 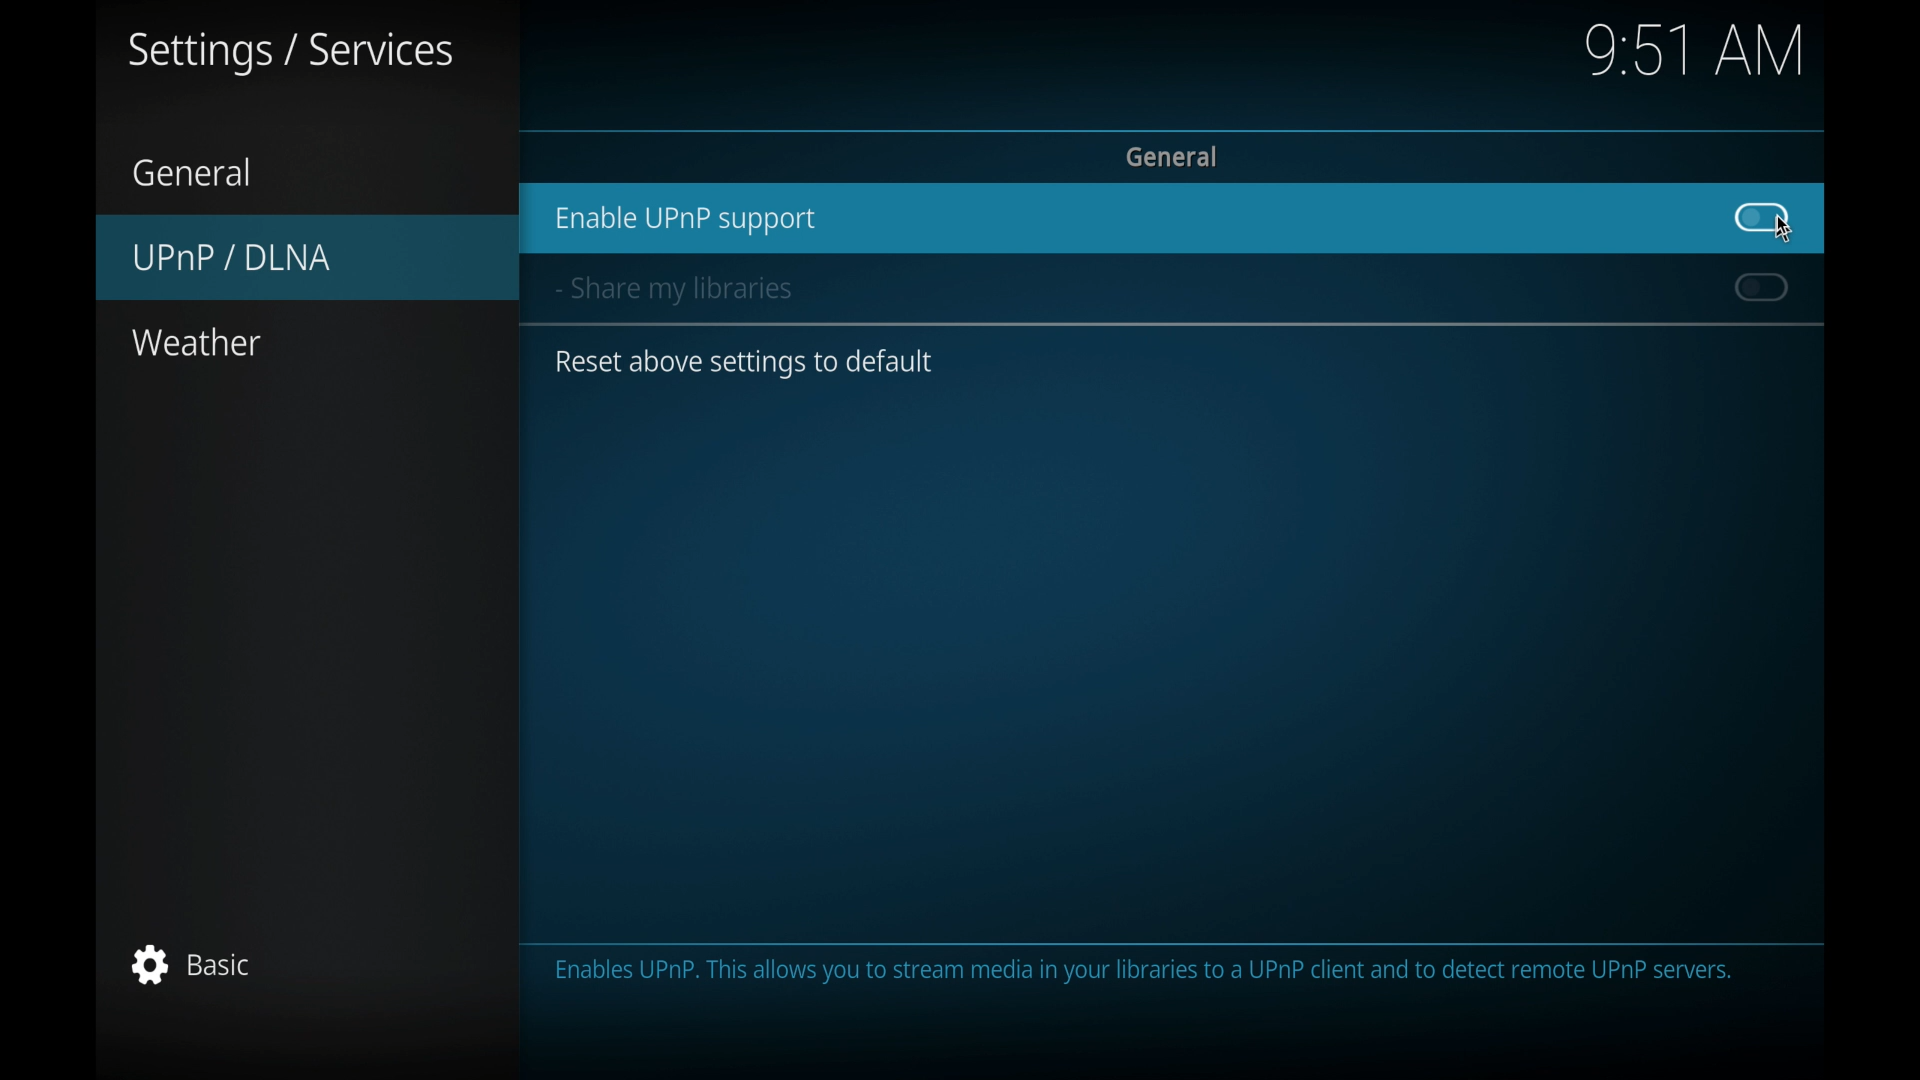 What do you see at coordinates (1166, 987) in the screenshot?
I see `info` at bounding box center [1166, 987].